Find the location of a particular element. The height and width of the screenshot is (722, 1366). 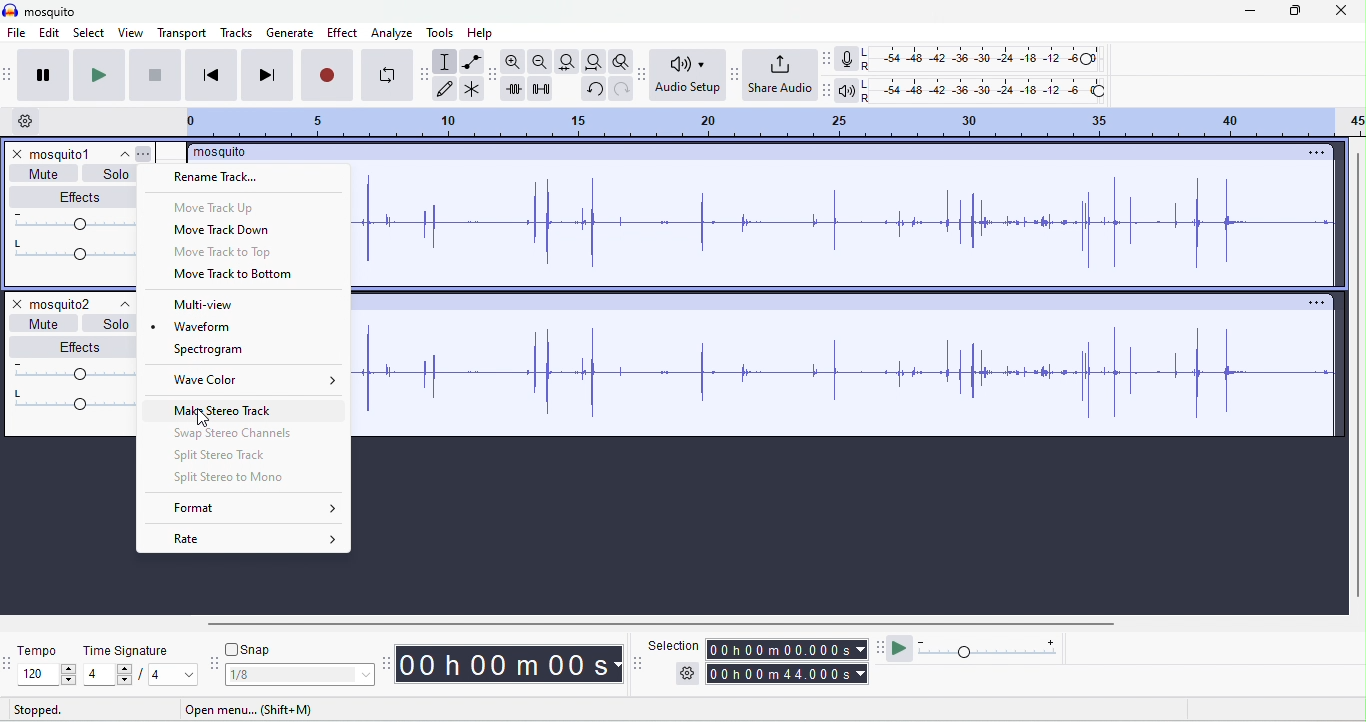

play at speed/ play at speed once is located at coordinates (900, 647).